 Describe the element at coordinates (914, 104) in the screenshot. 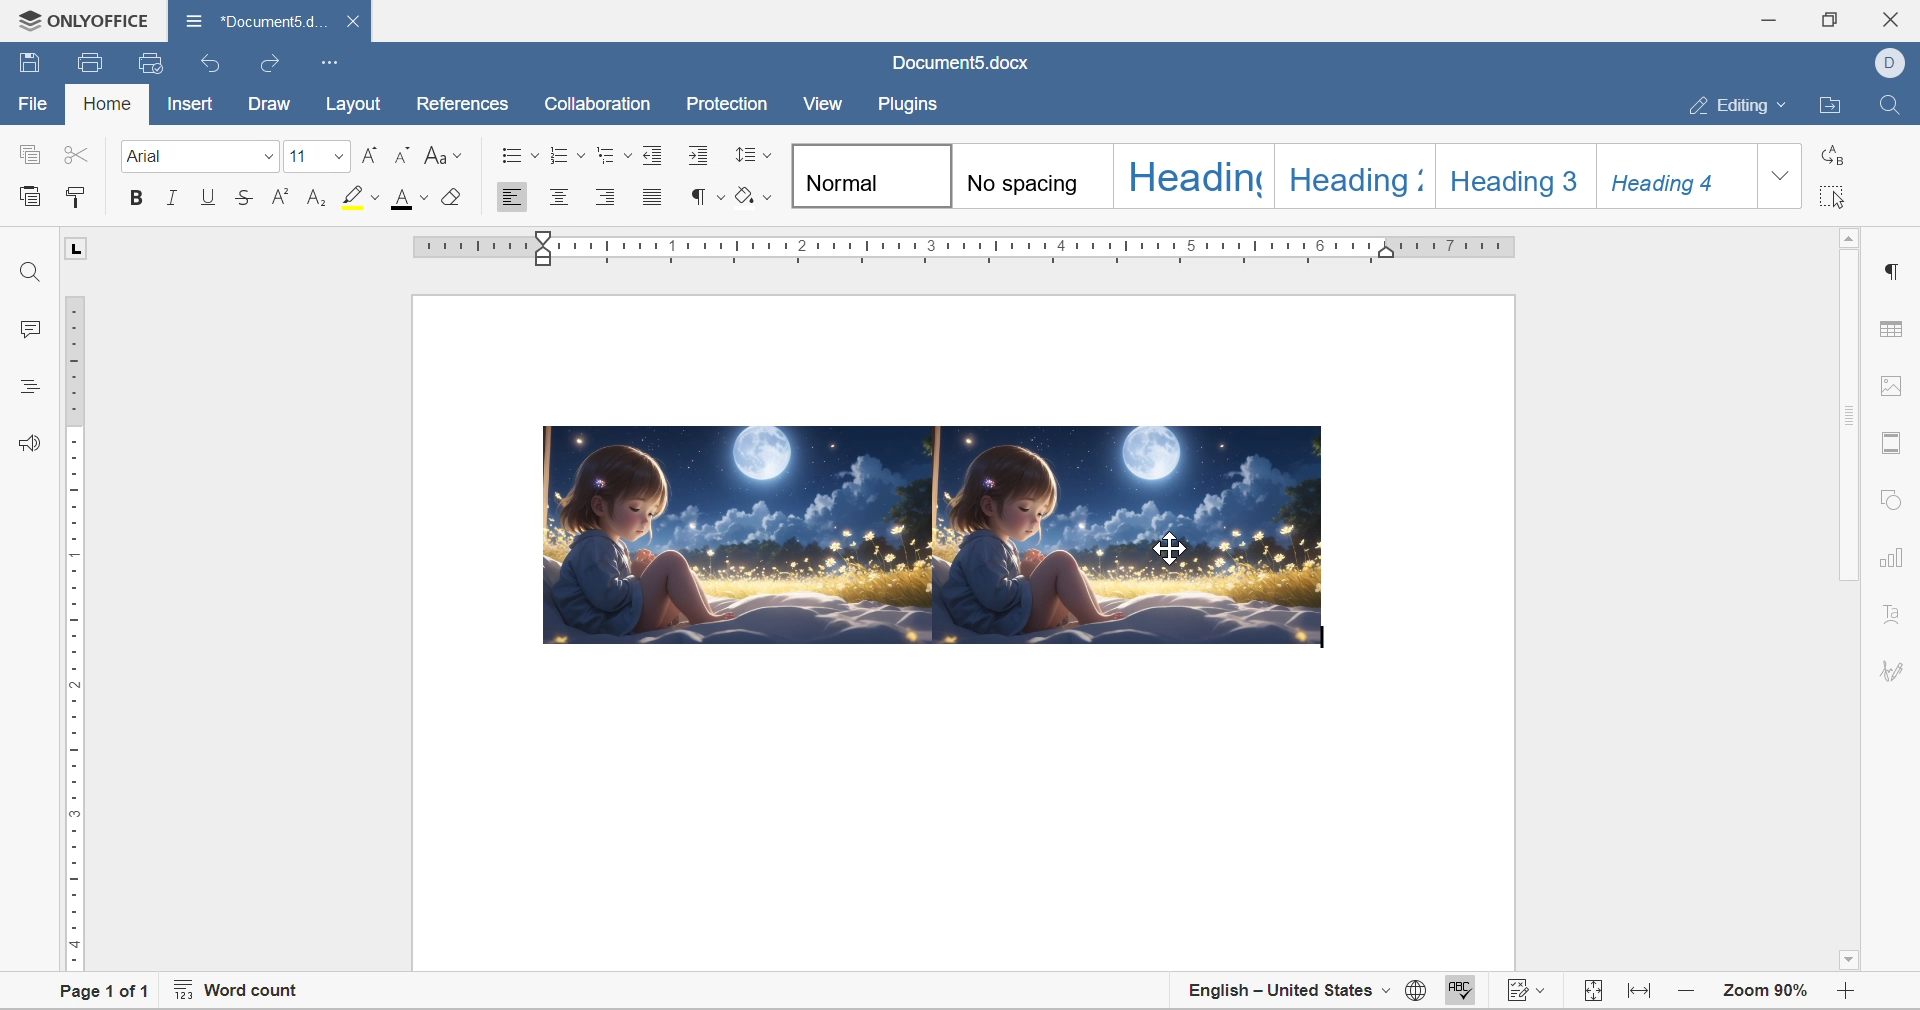

I see `plugins` at that location.